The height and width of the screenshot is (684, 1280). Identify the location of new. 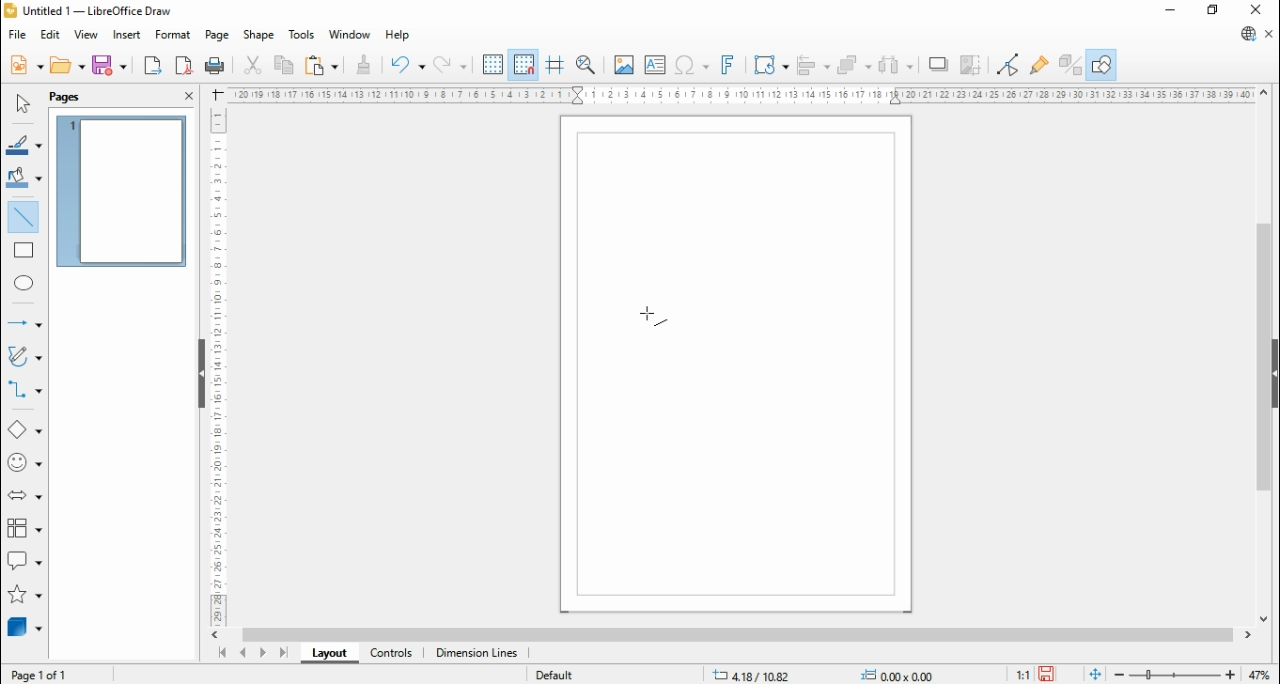
(25, 66).